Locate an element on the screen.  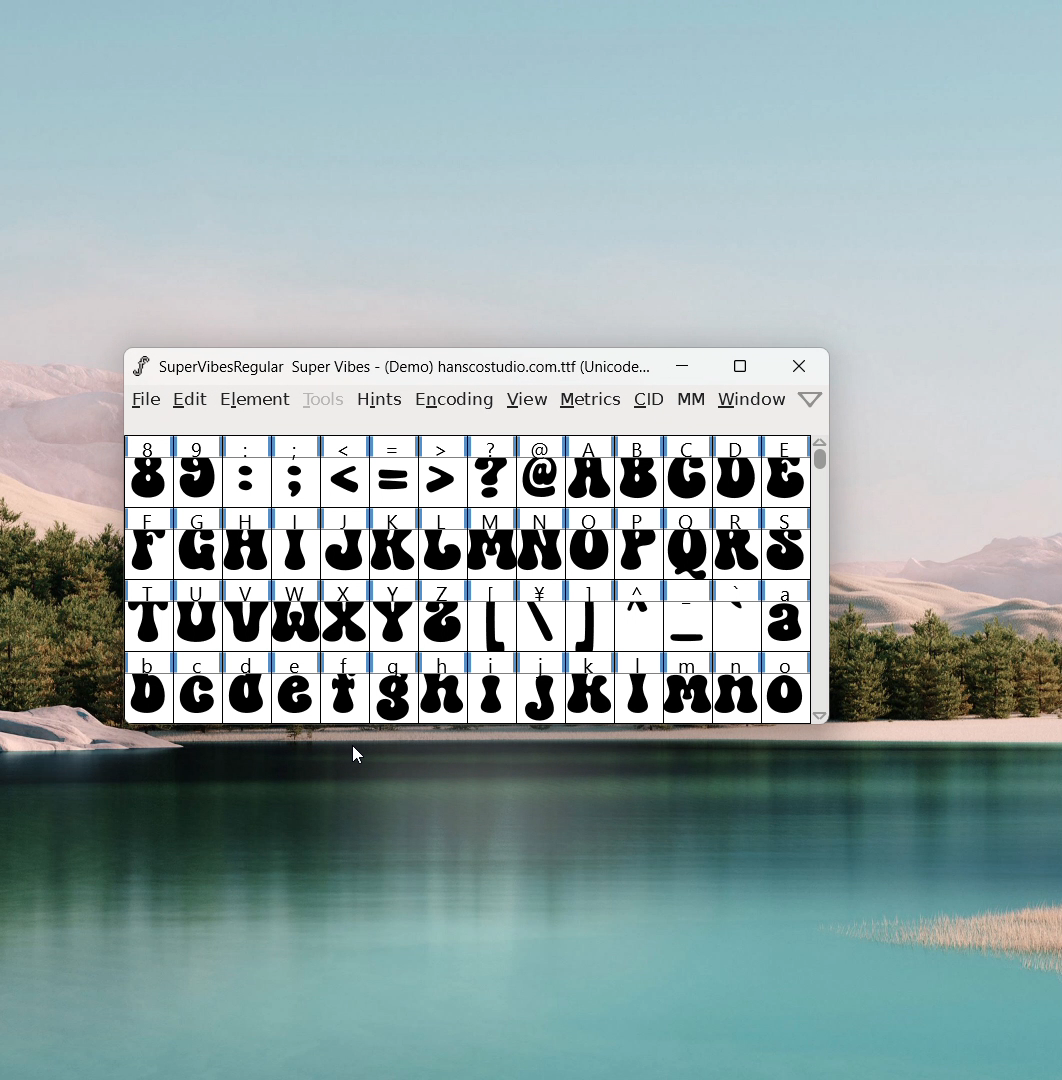
J is located at coordinates (347, 543).